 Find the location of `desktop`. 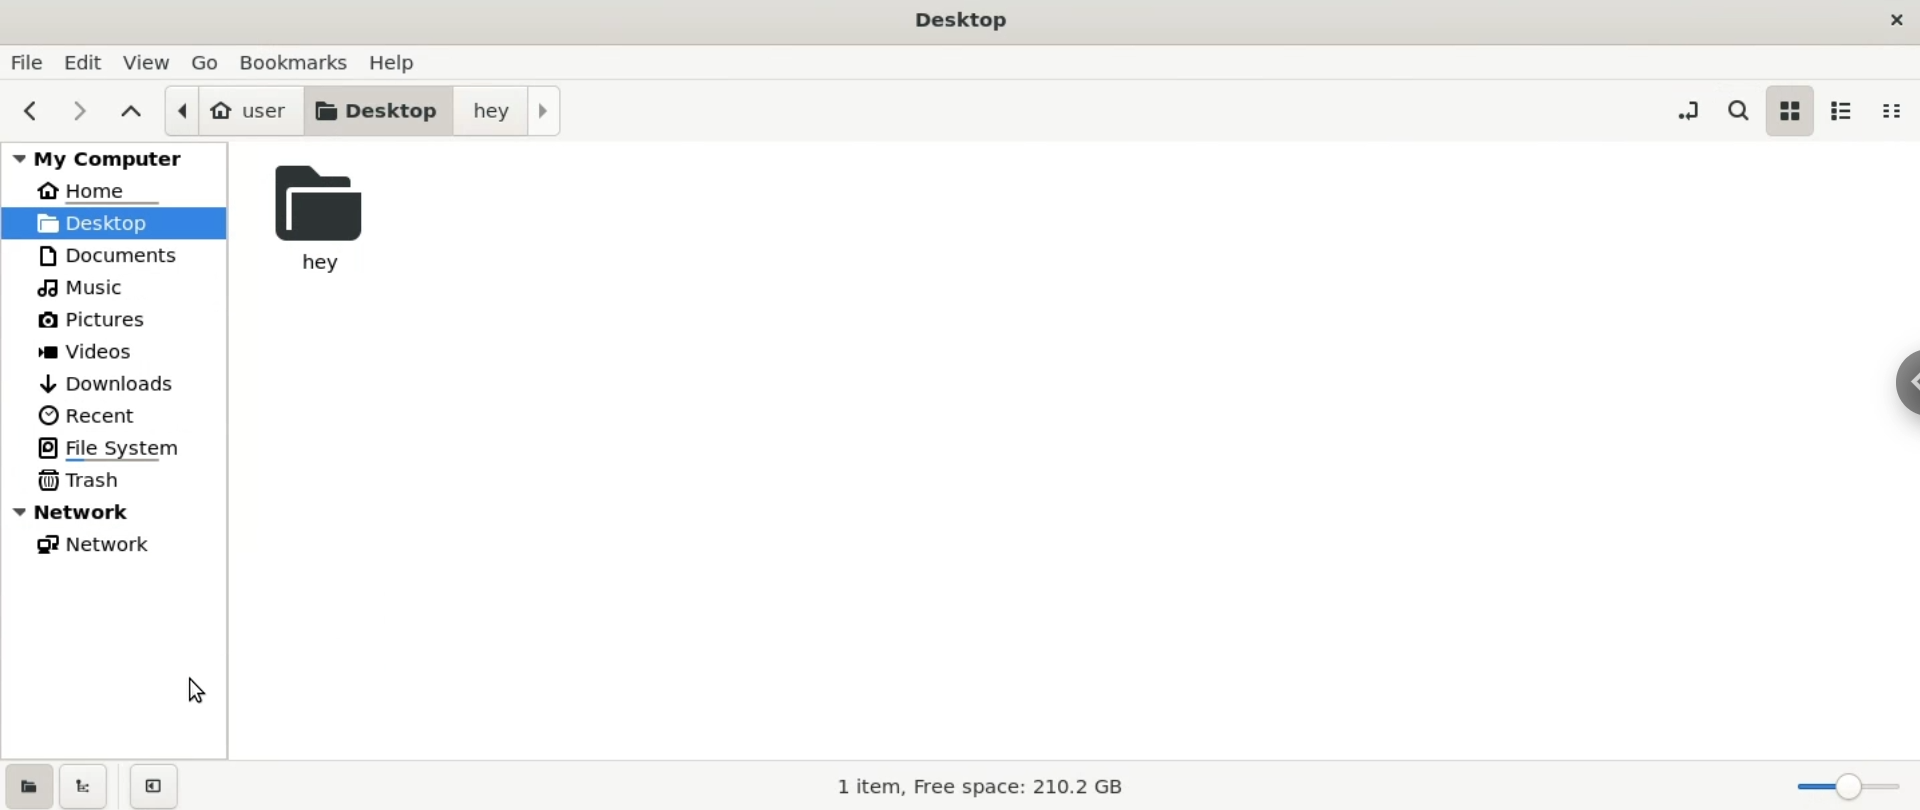

desktop is located at coordinates (967, 21).